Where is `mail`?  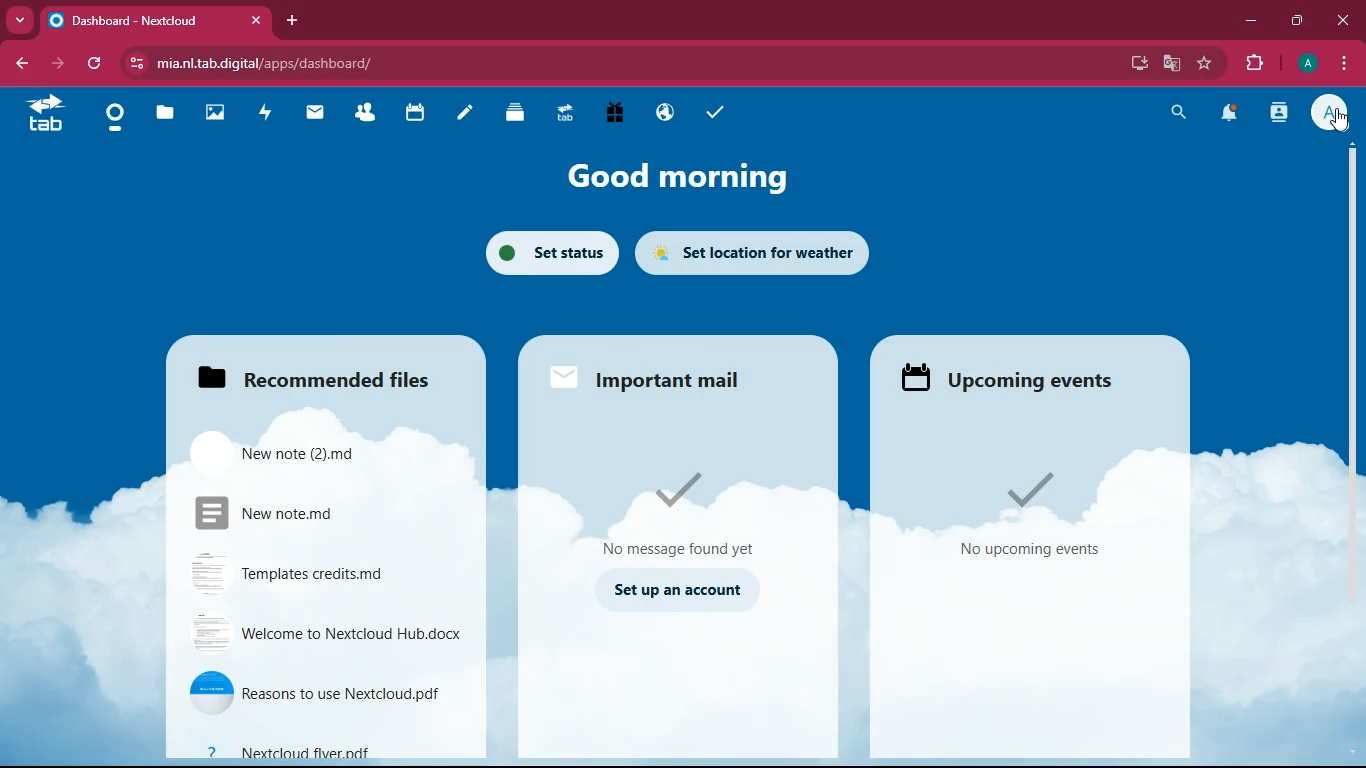 mail is located at coordinates (320, 112).